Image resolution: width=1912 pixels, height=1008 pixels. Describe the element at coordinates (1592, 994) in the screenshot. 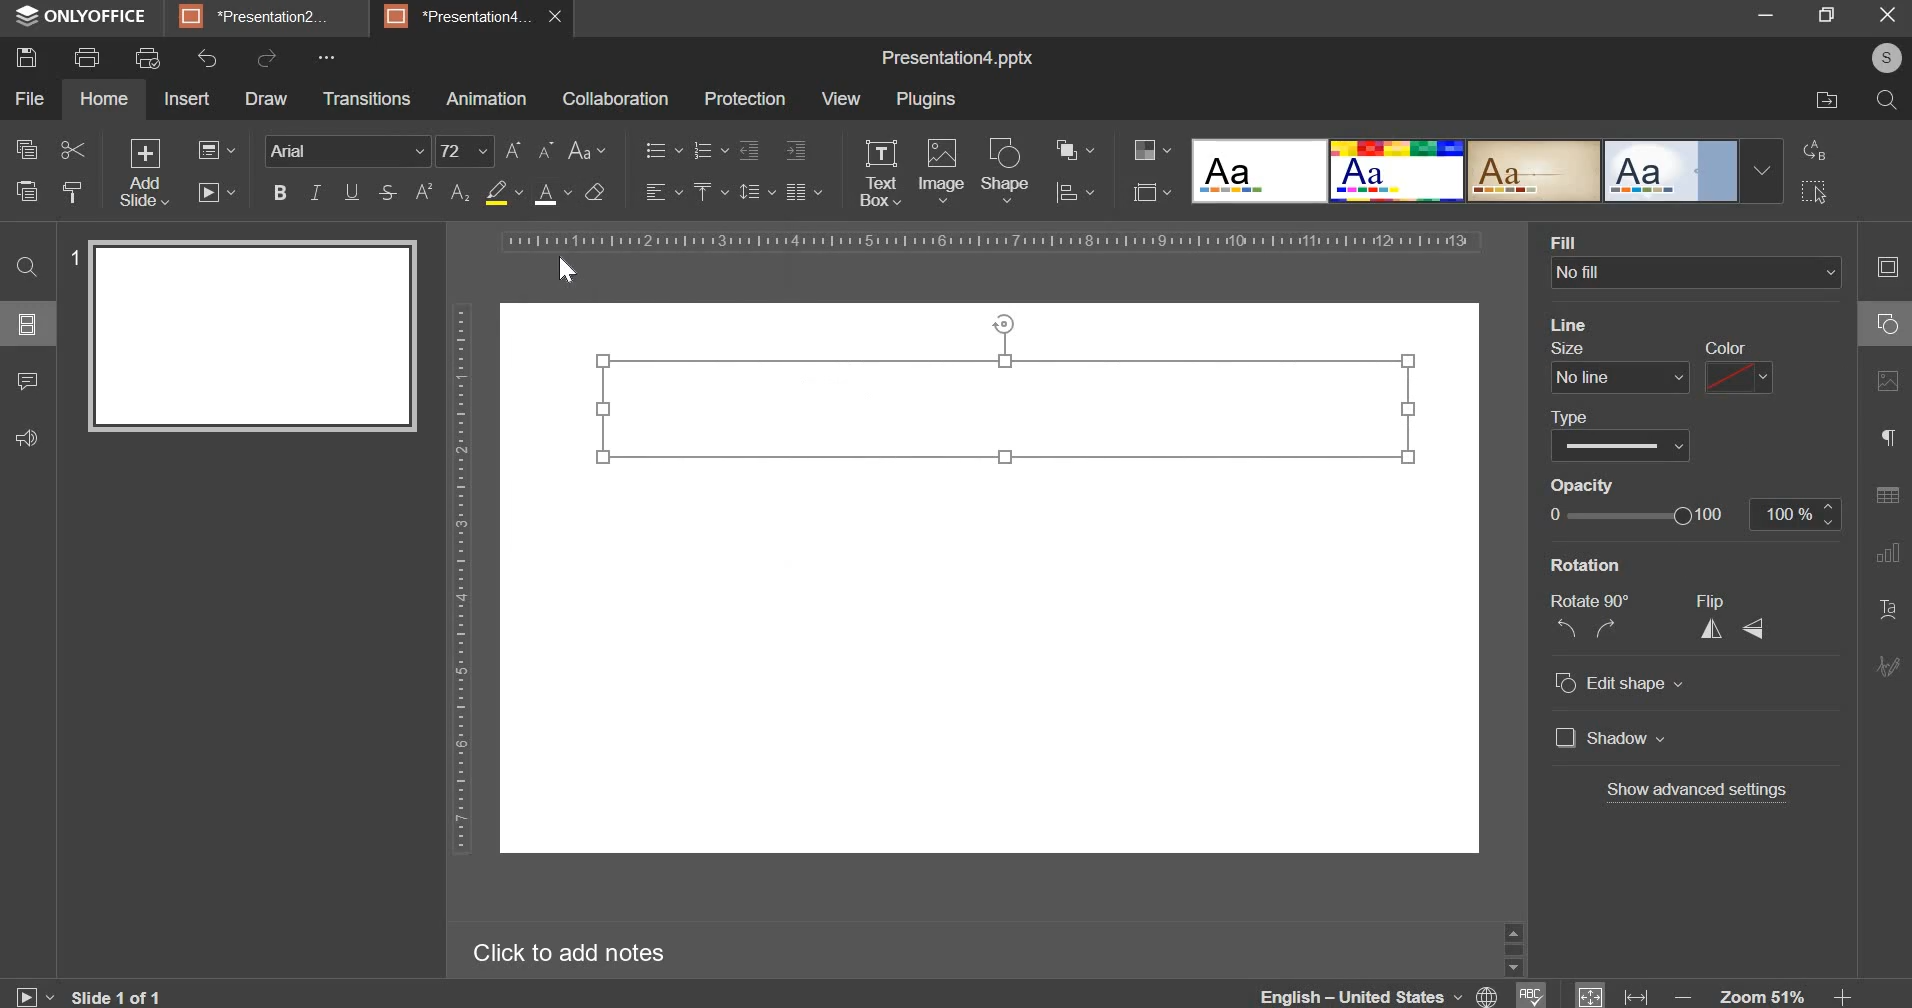

I see `fit` at that location.